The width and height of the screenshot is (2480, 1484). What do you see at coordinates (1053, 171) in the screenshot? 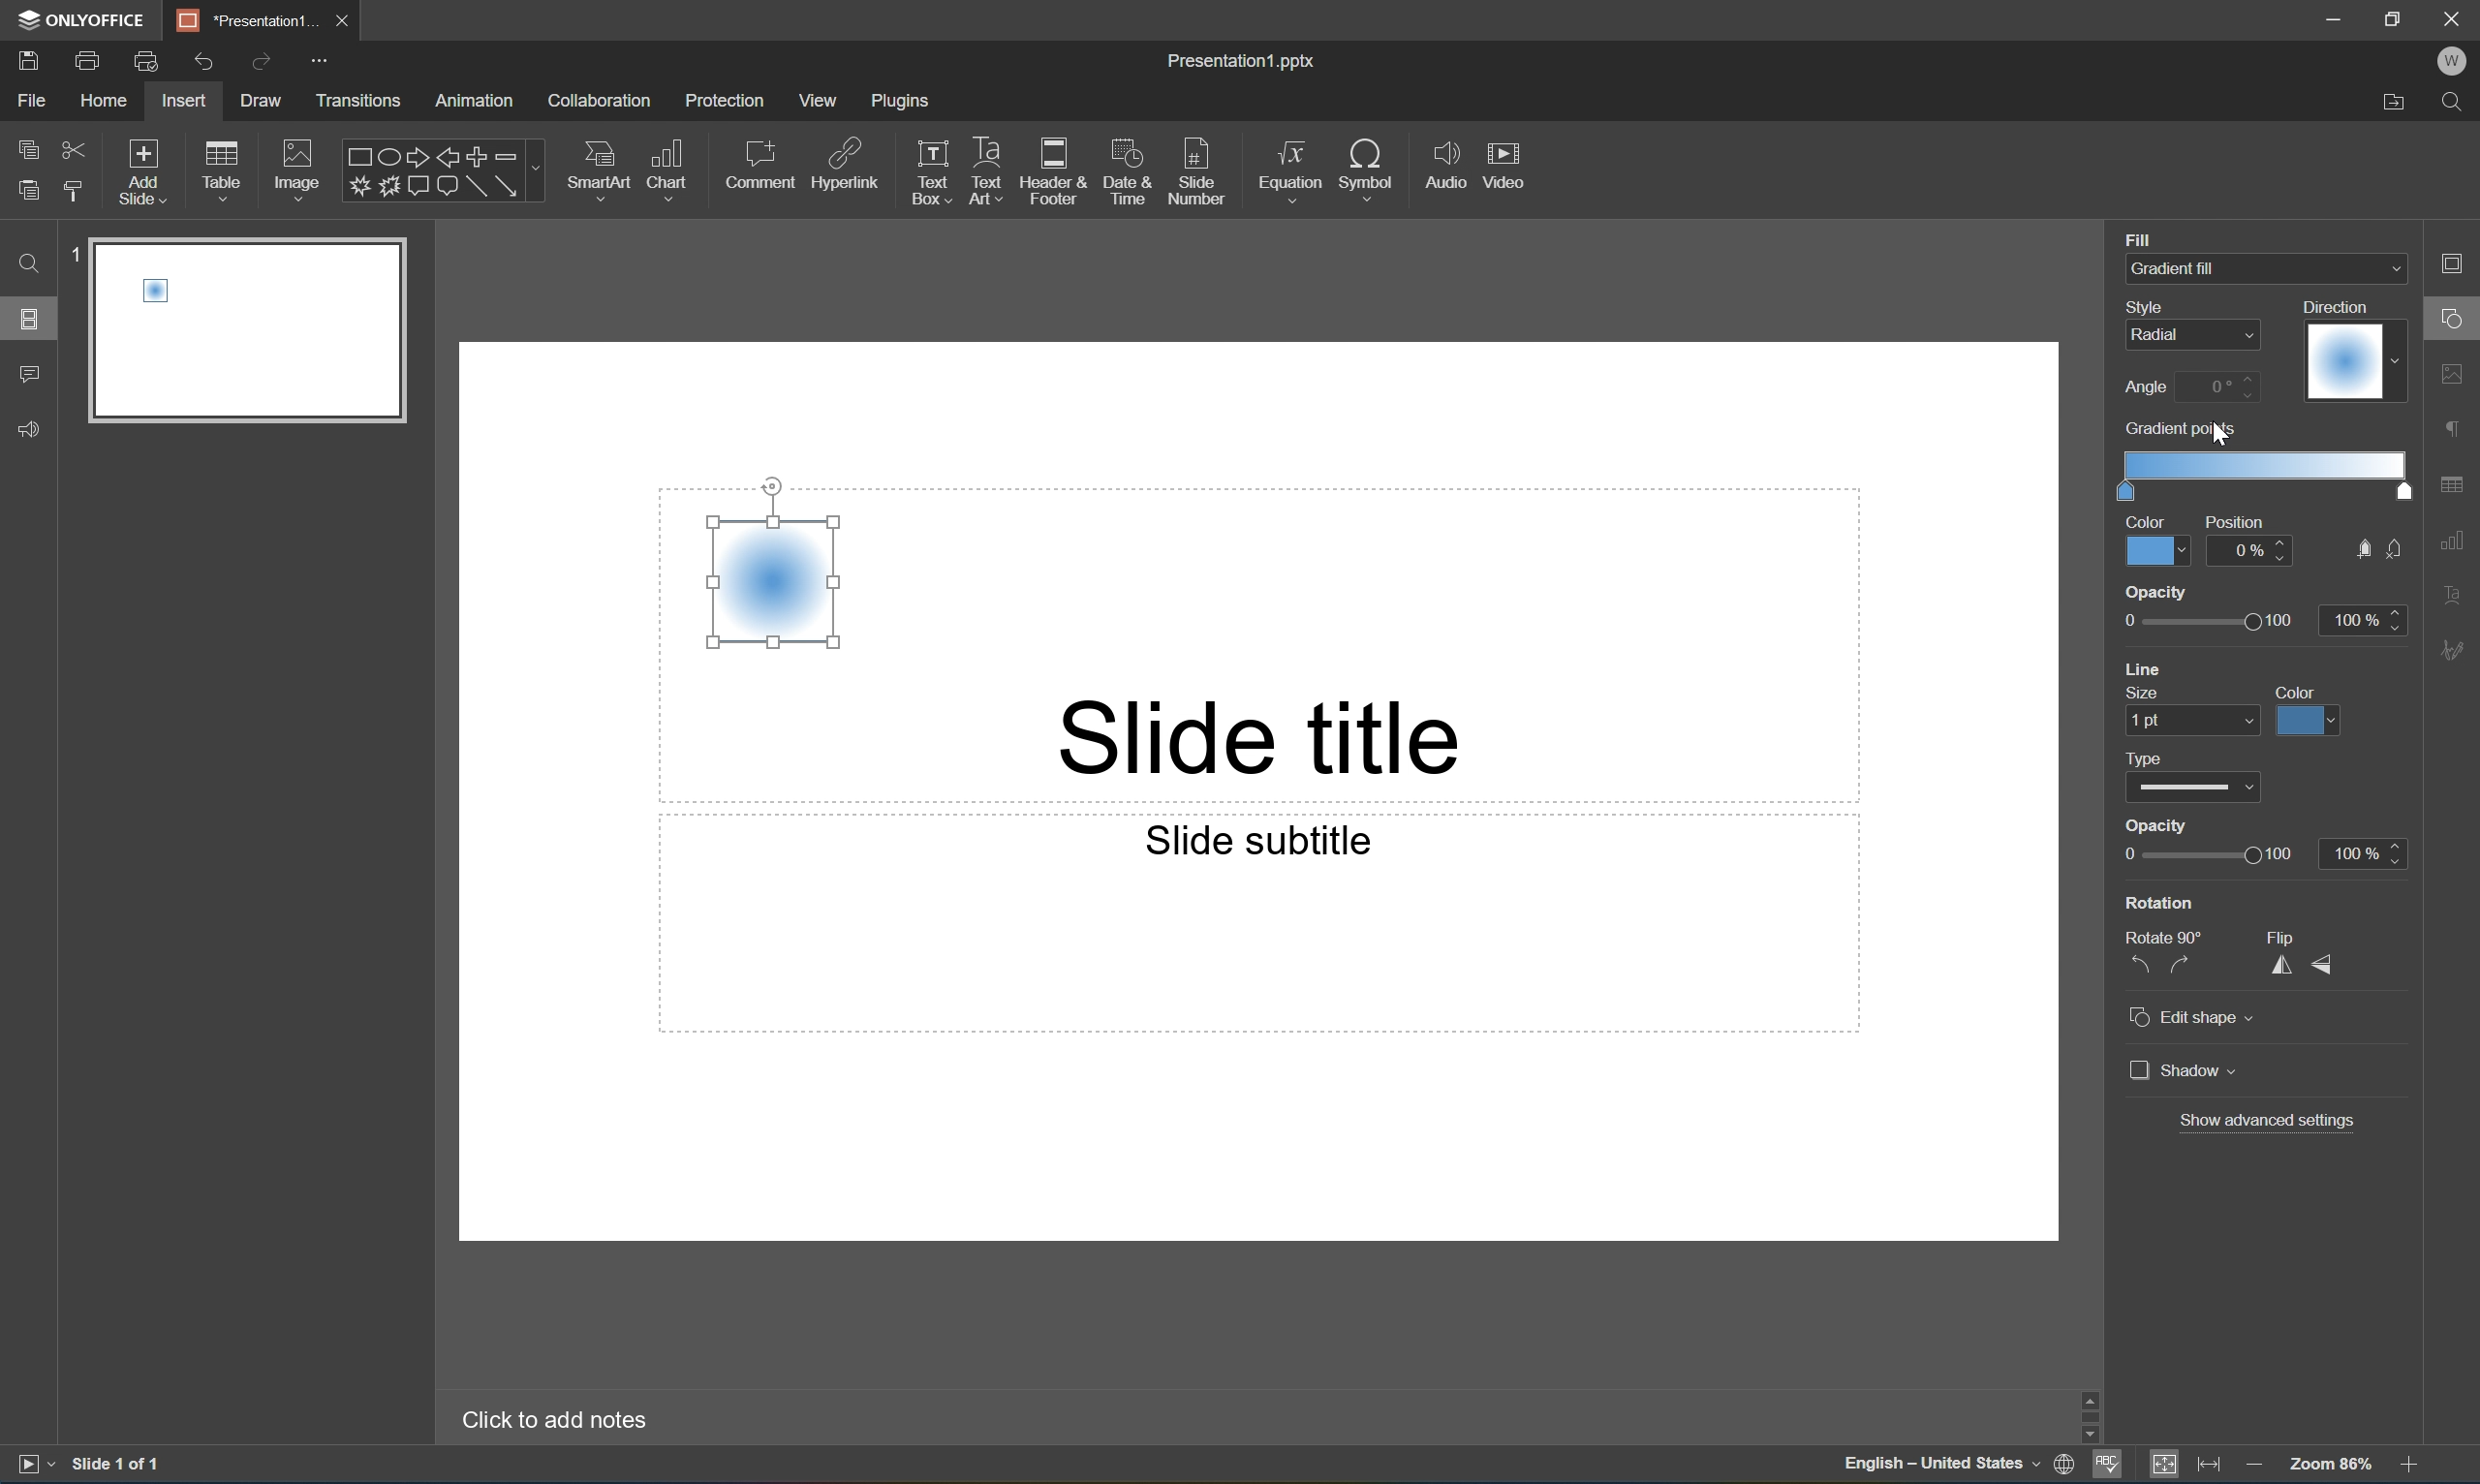
I see `Header & Footer` at bounding box center [1053, 171].